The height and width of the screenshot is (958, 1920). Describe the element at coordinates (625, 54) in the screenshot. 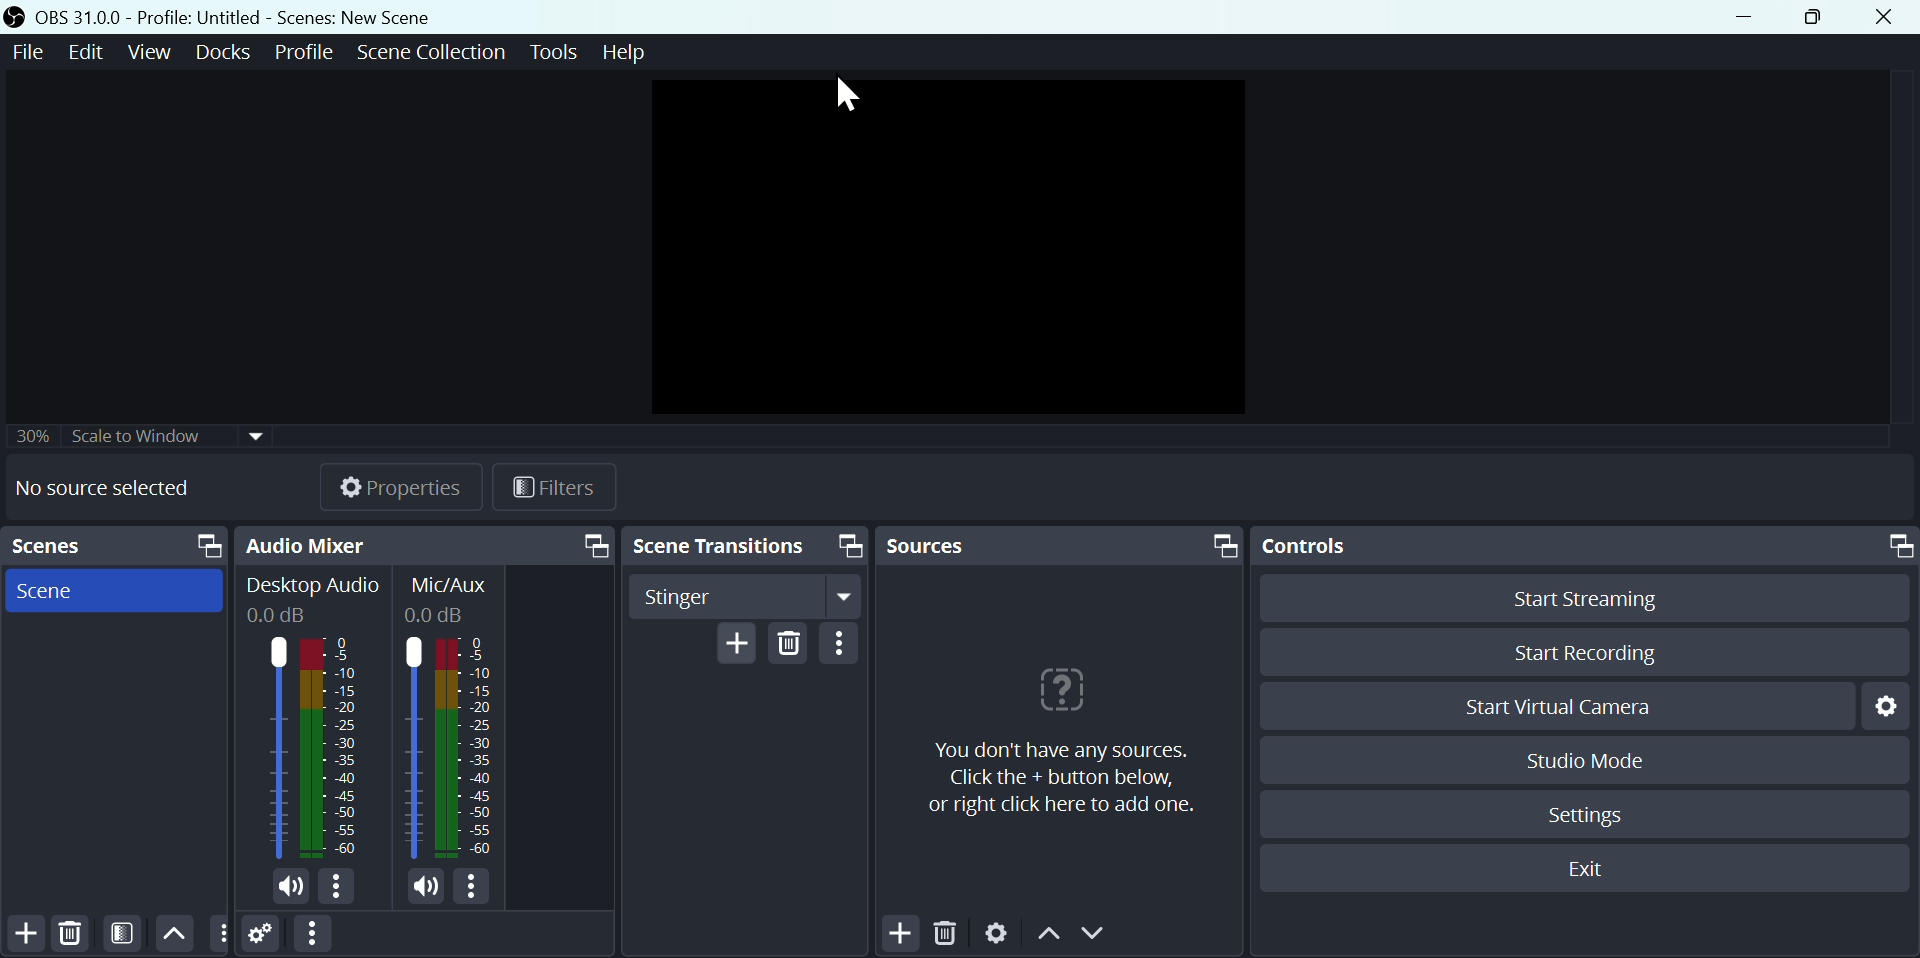

I see `` at that location.